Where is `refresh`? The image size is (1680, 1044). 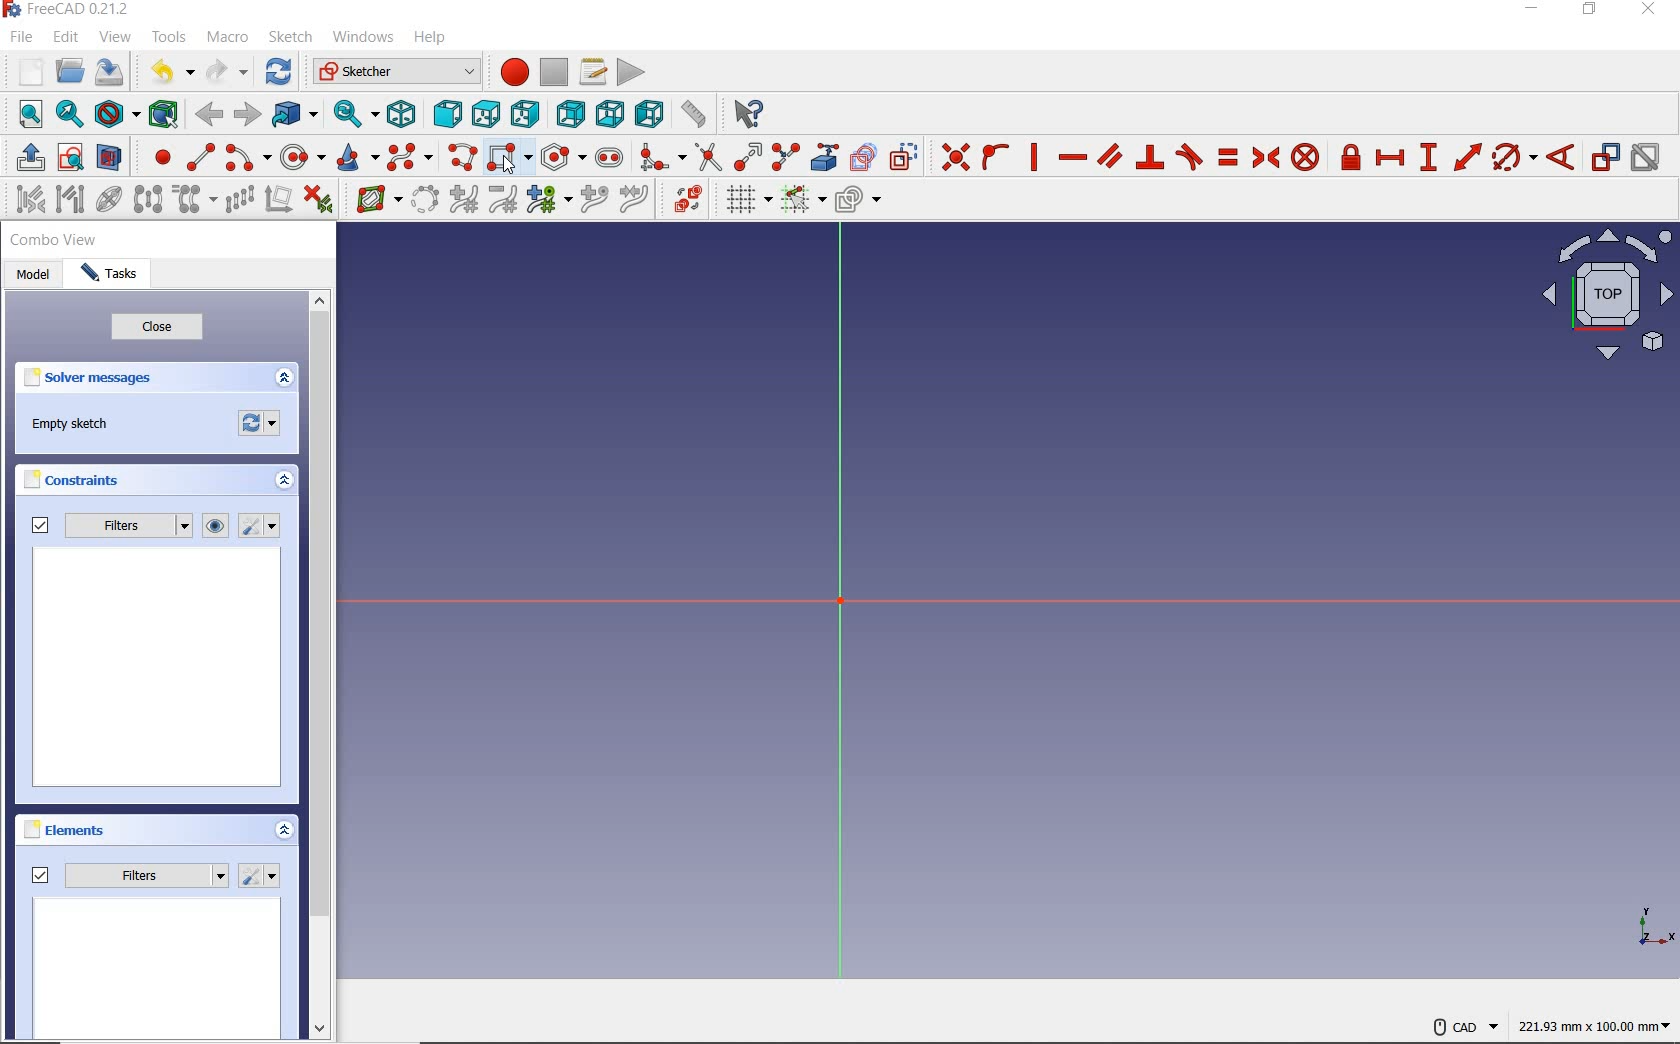
refresh is located at coordinates (278, 72).